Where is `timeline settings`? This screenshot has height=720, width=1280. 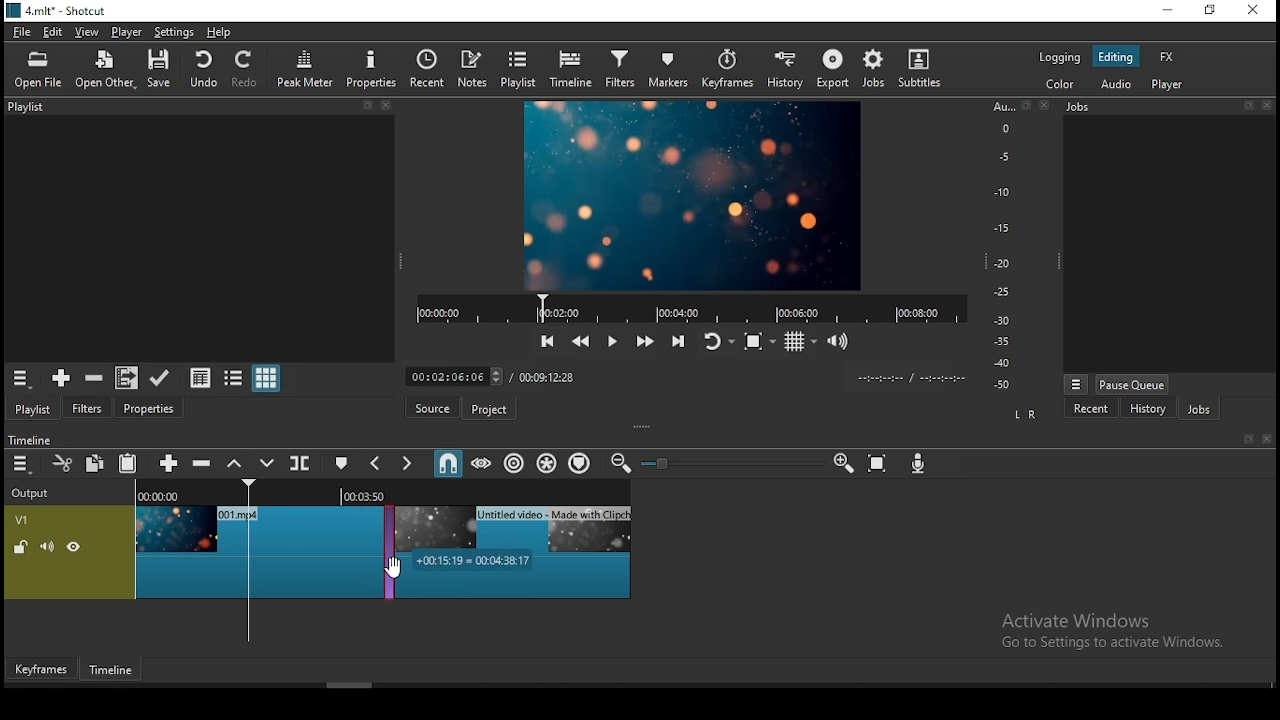
timeline settings is located at coordinates (20, 465).